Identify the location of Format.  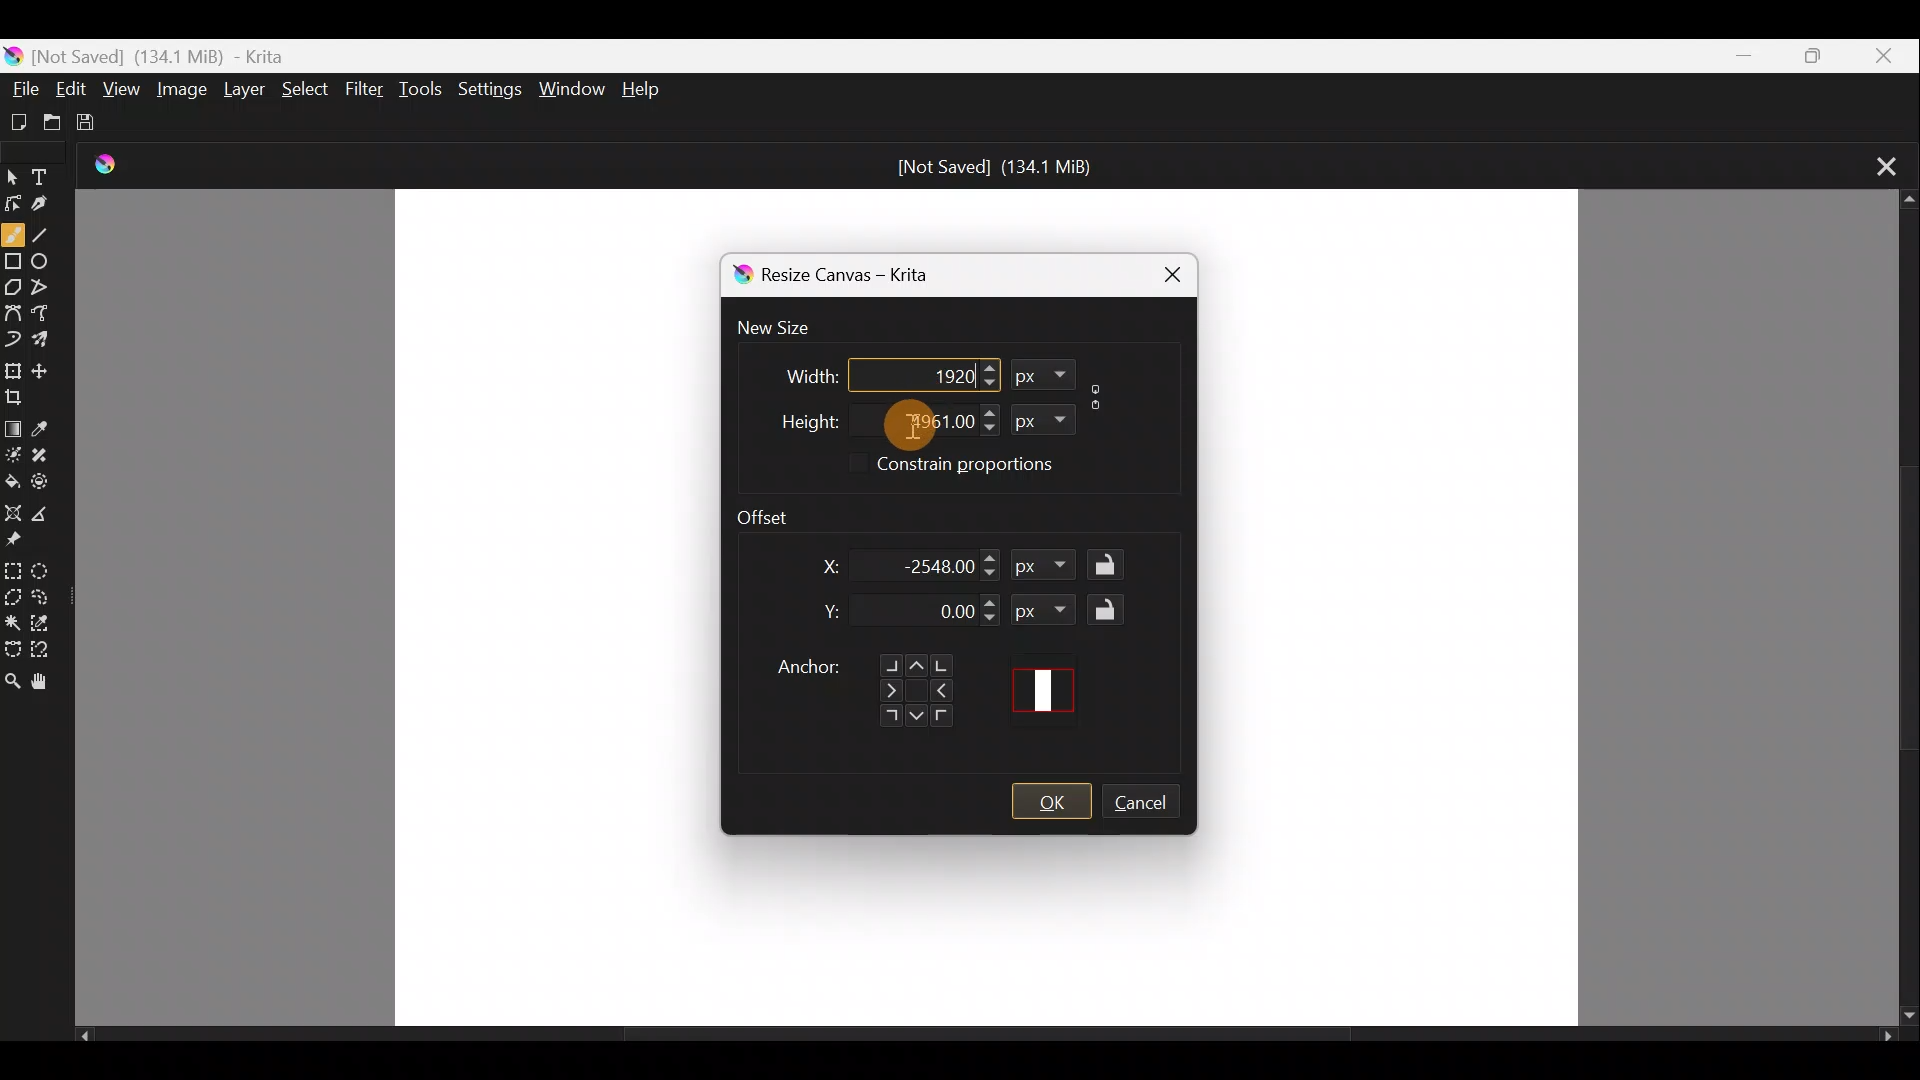
(1045, 609).